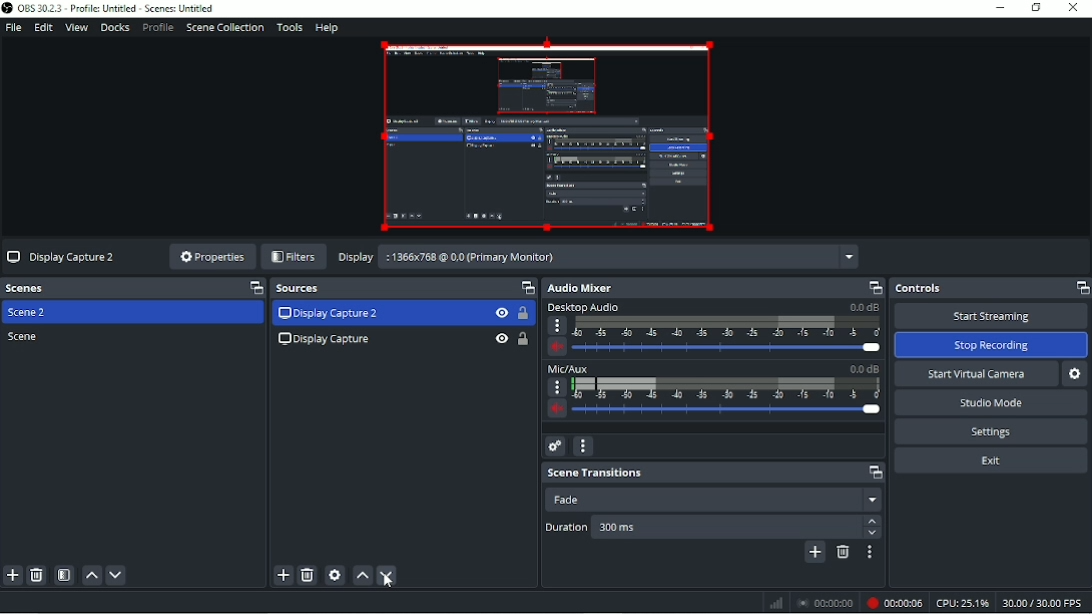  I want to click on File, so click(13, 28).